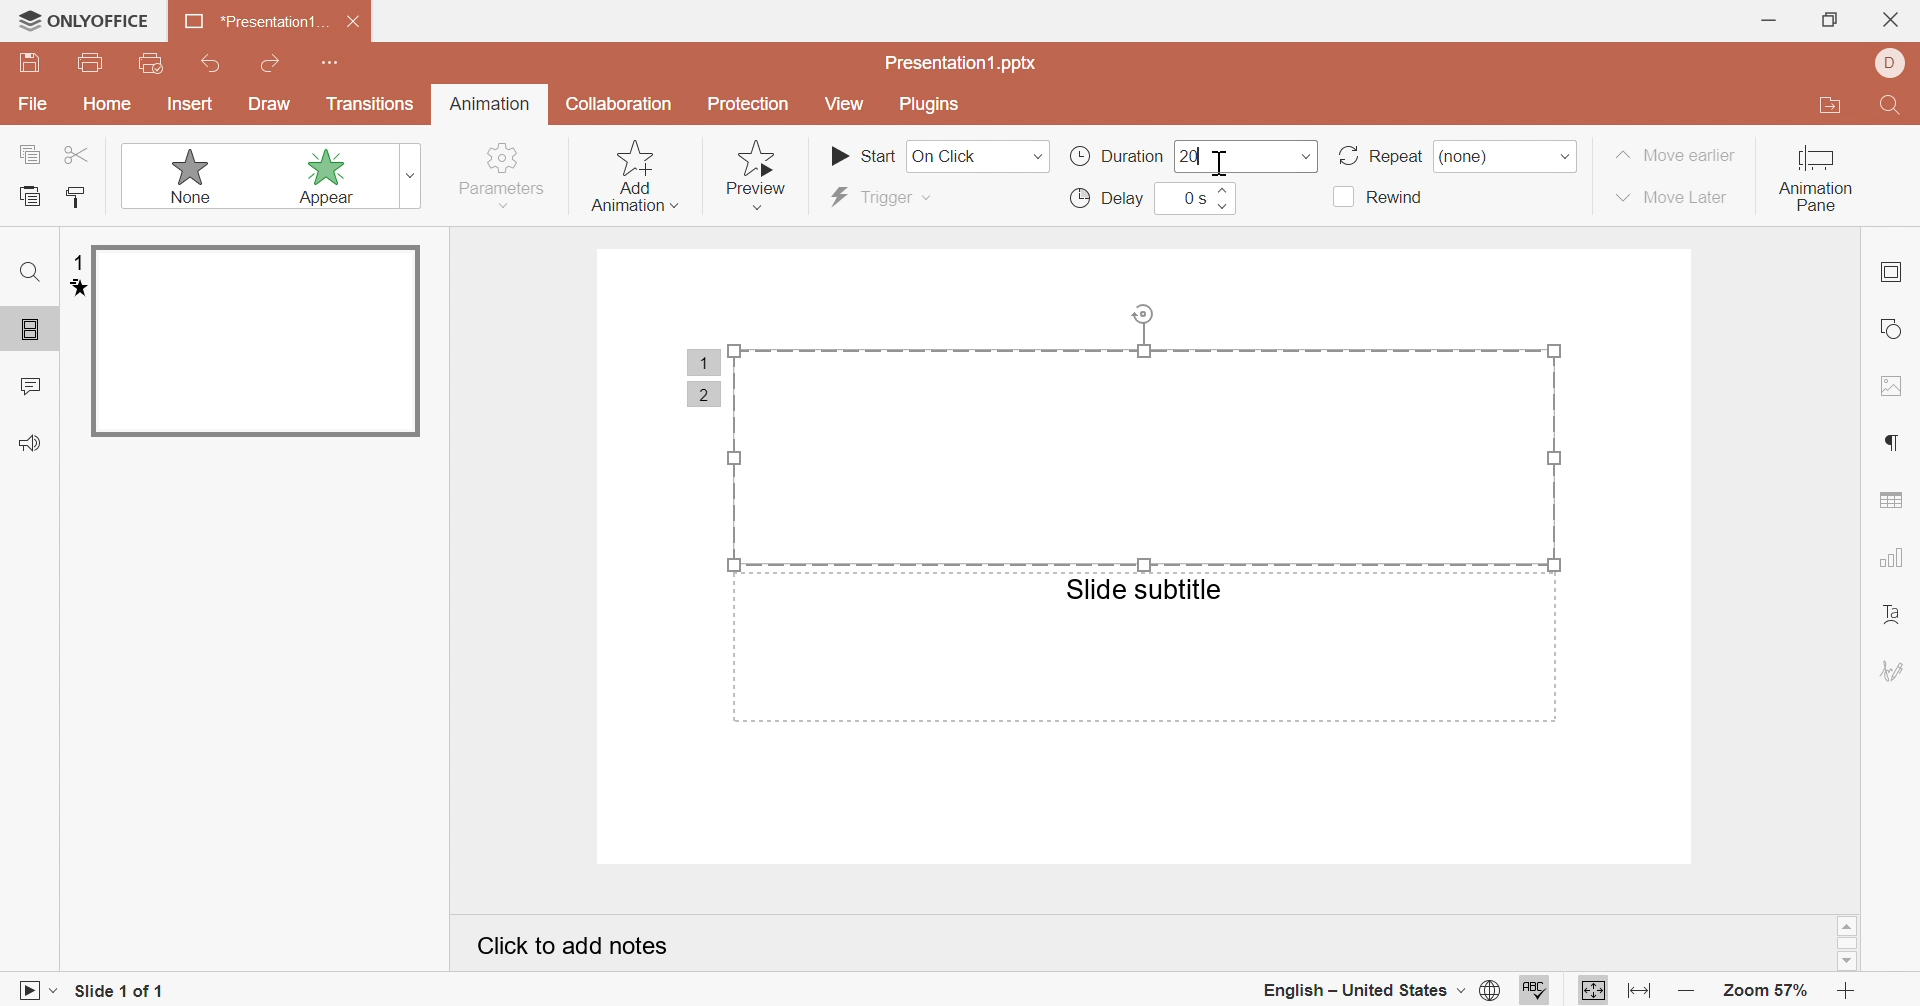 The height and width of the screenshot is (1006, 1920). Describe the element at coordinates (1192, 197) in the screenshot. I see `0s` at that location.